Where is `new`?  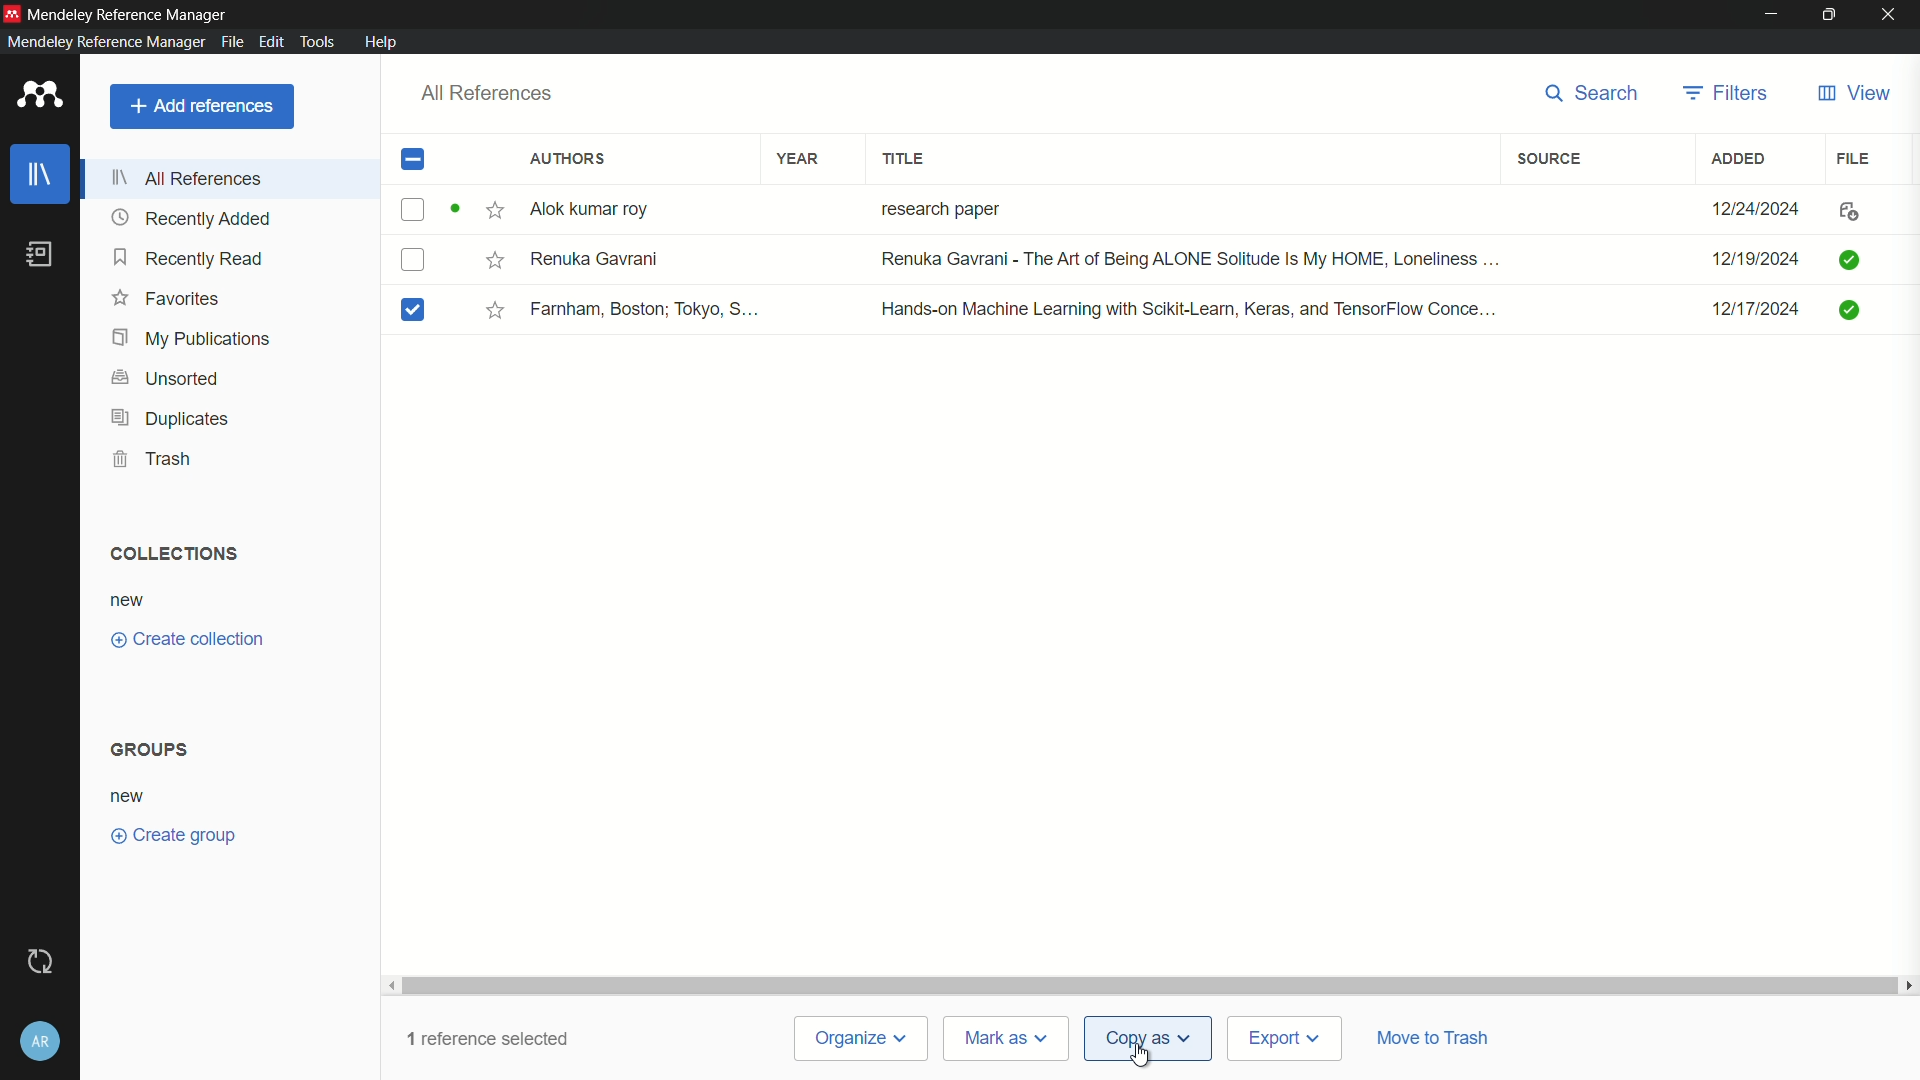 new is located at coordinates (131, 795).